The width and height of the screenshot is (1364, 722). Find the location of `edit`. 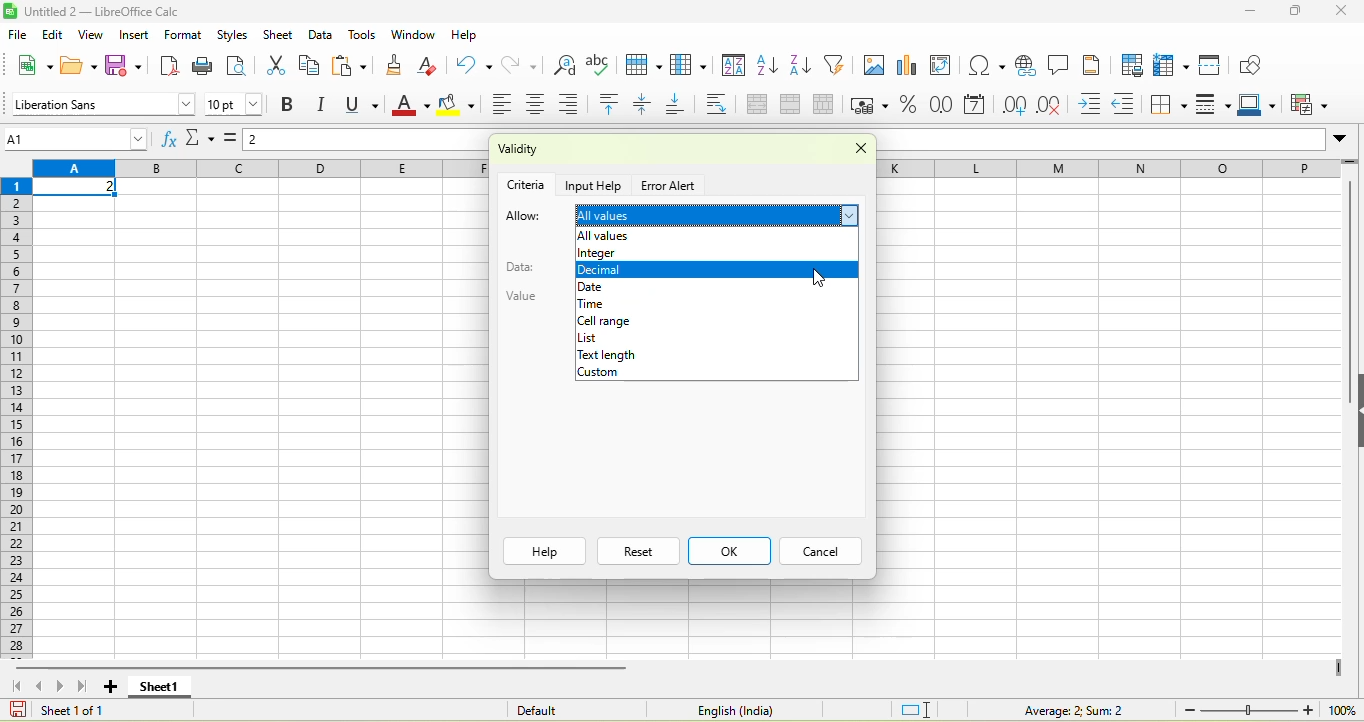

edit is located at coordinates (53, 34).